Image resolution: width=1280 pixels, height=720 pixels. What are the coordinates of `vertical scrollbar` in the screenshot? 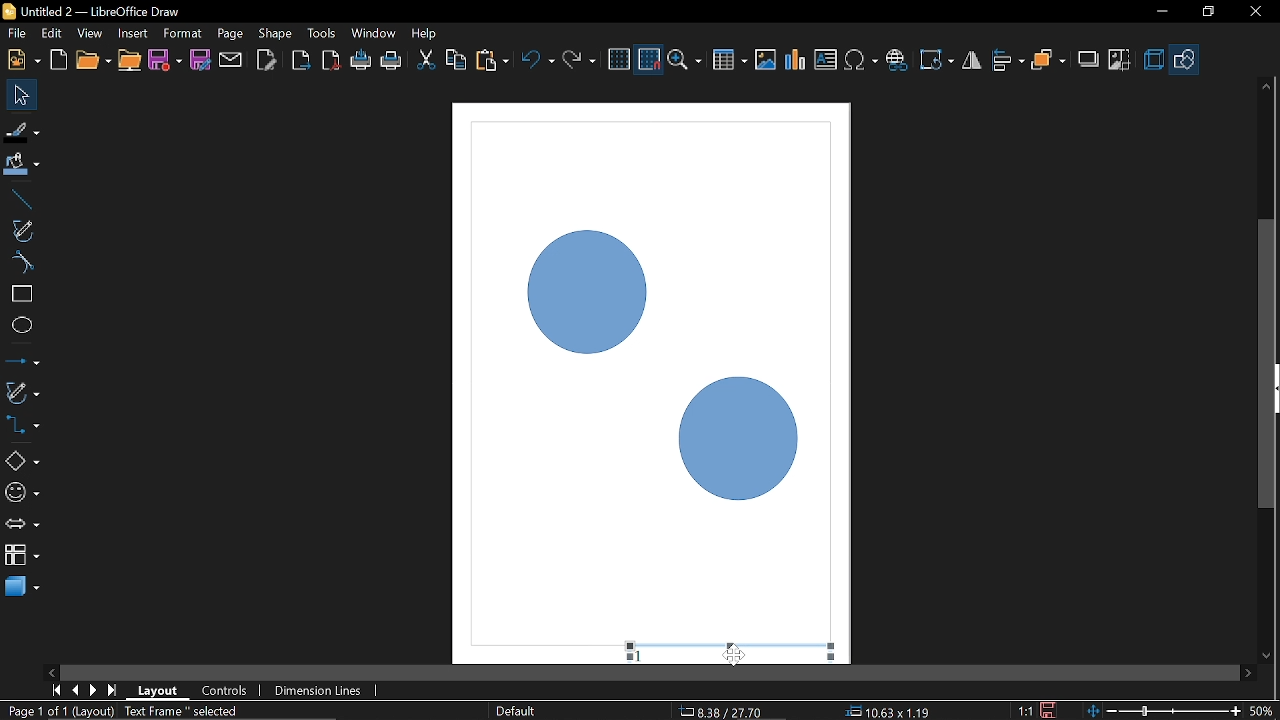 It's located at (1267, 281).